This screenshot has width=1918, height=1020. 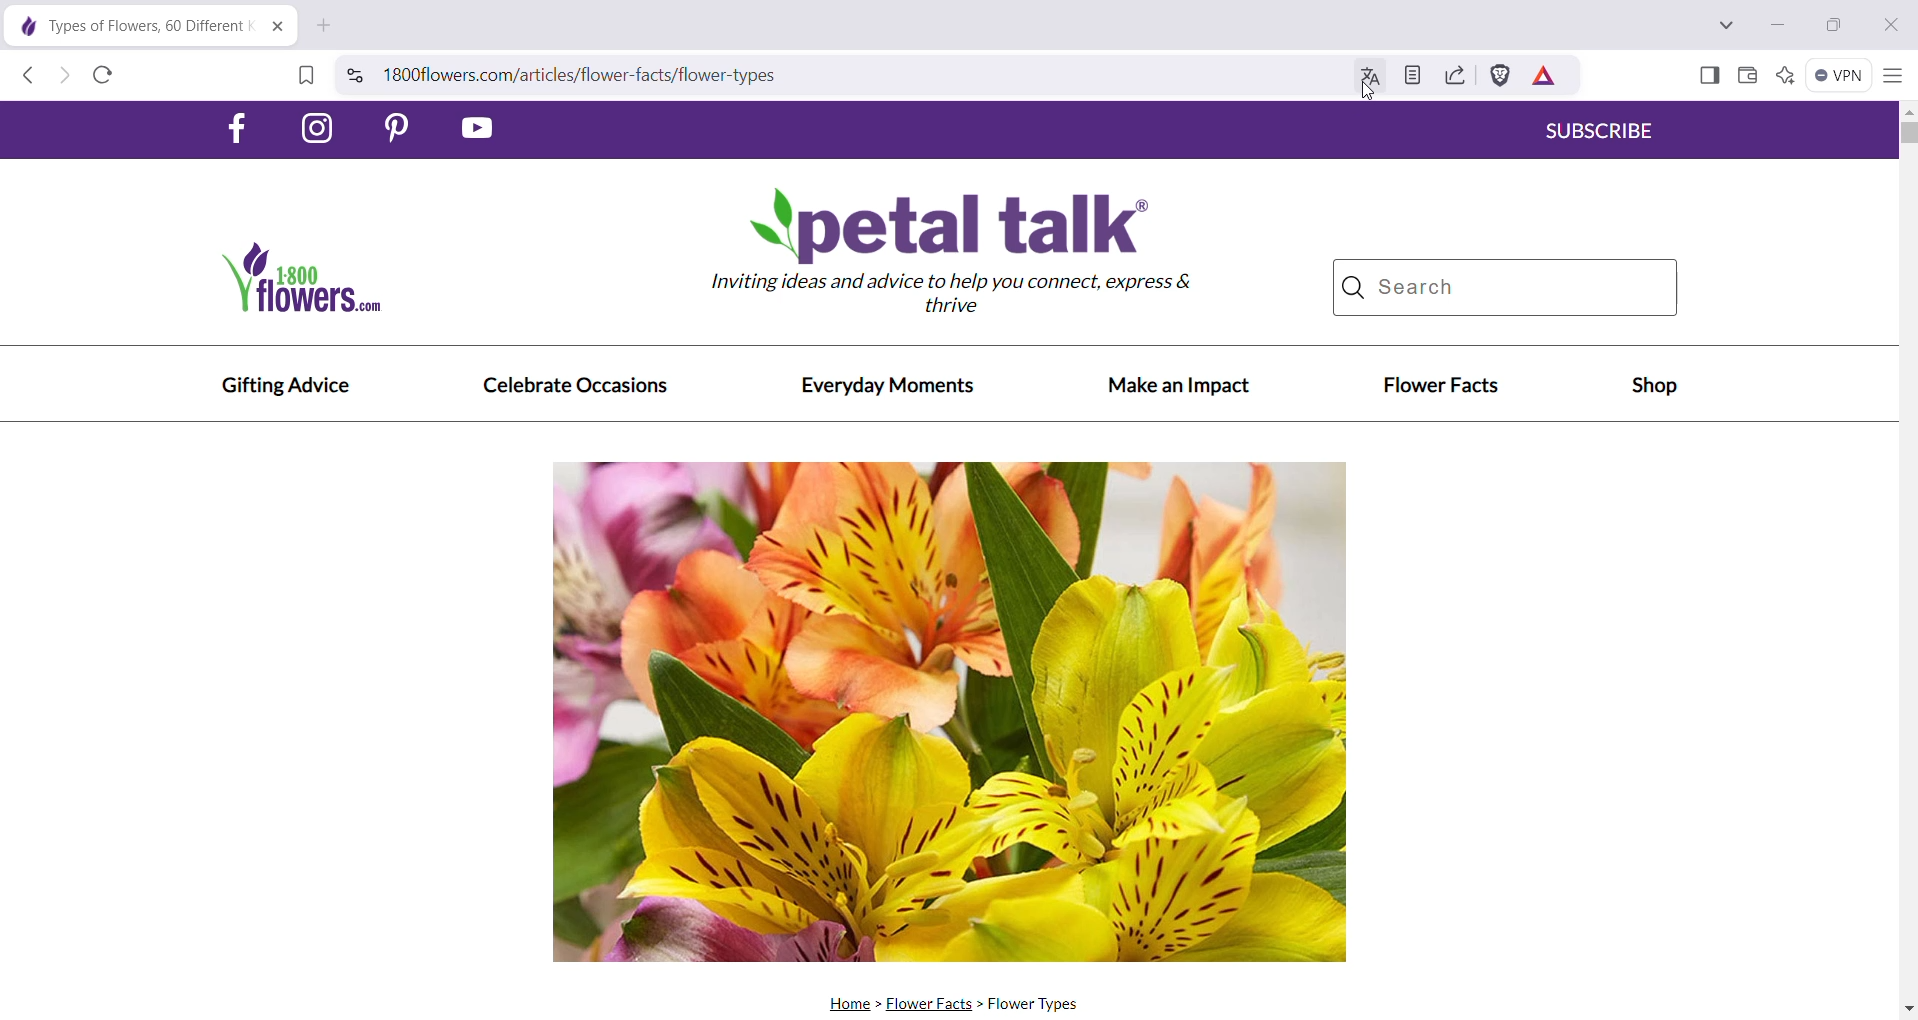 What do you see at coordinates (1365, 78) in the screenshot?
I see `Translate this page` at bounding box center [1365, 78].